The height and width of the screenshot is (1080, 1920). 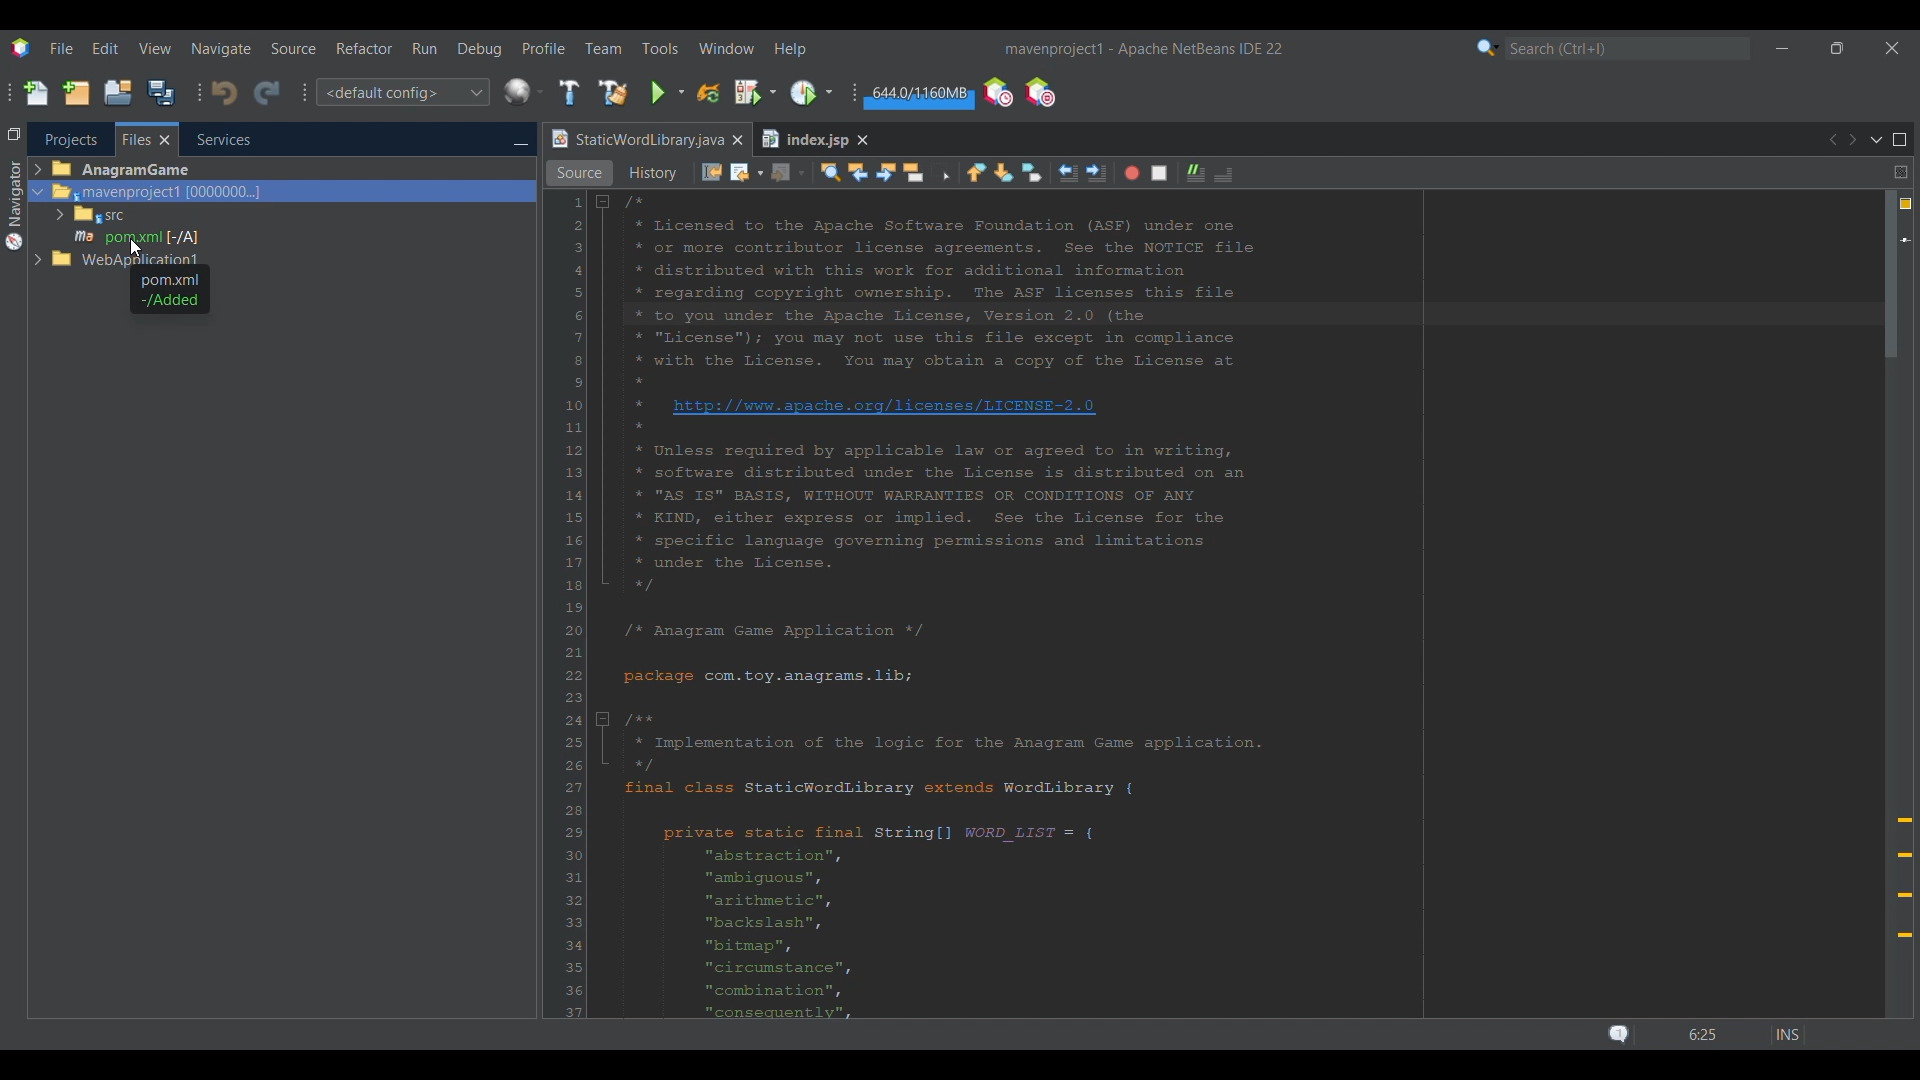 I want to click on Stop macro recording, so click(x=1159, y=173).